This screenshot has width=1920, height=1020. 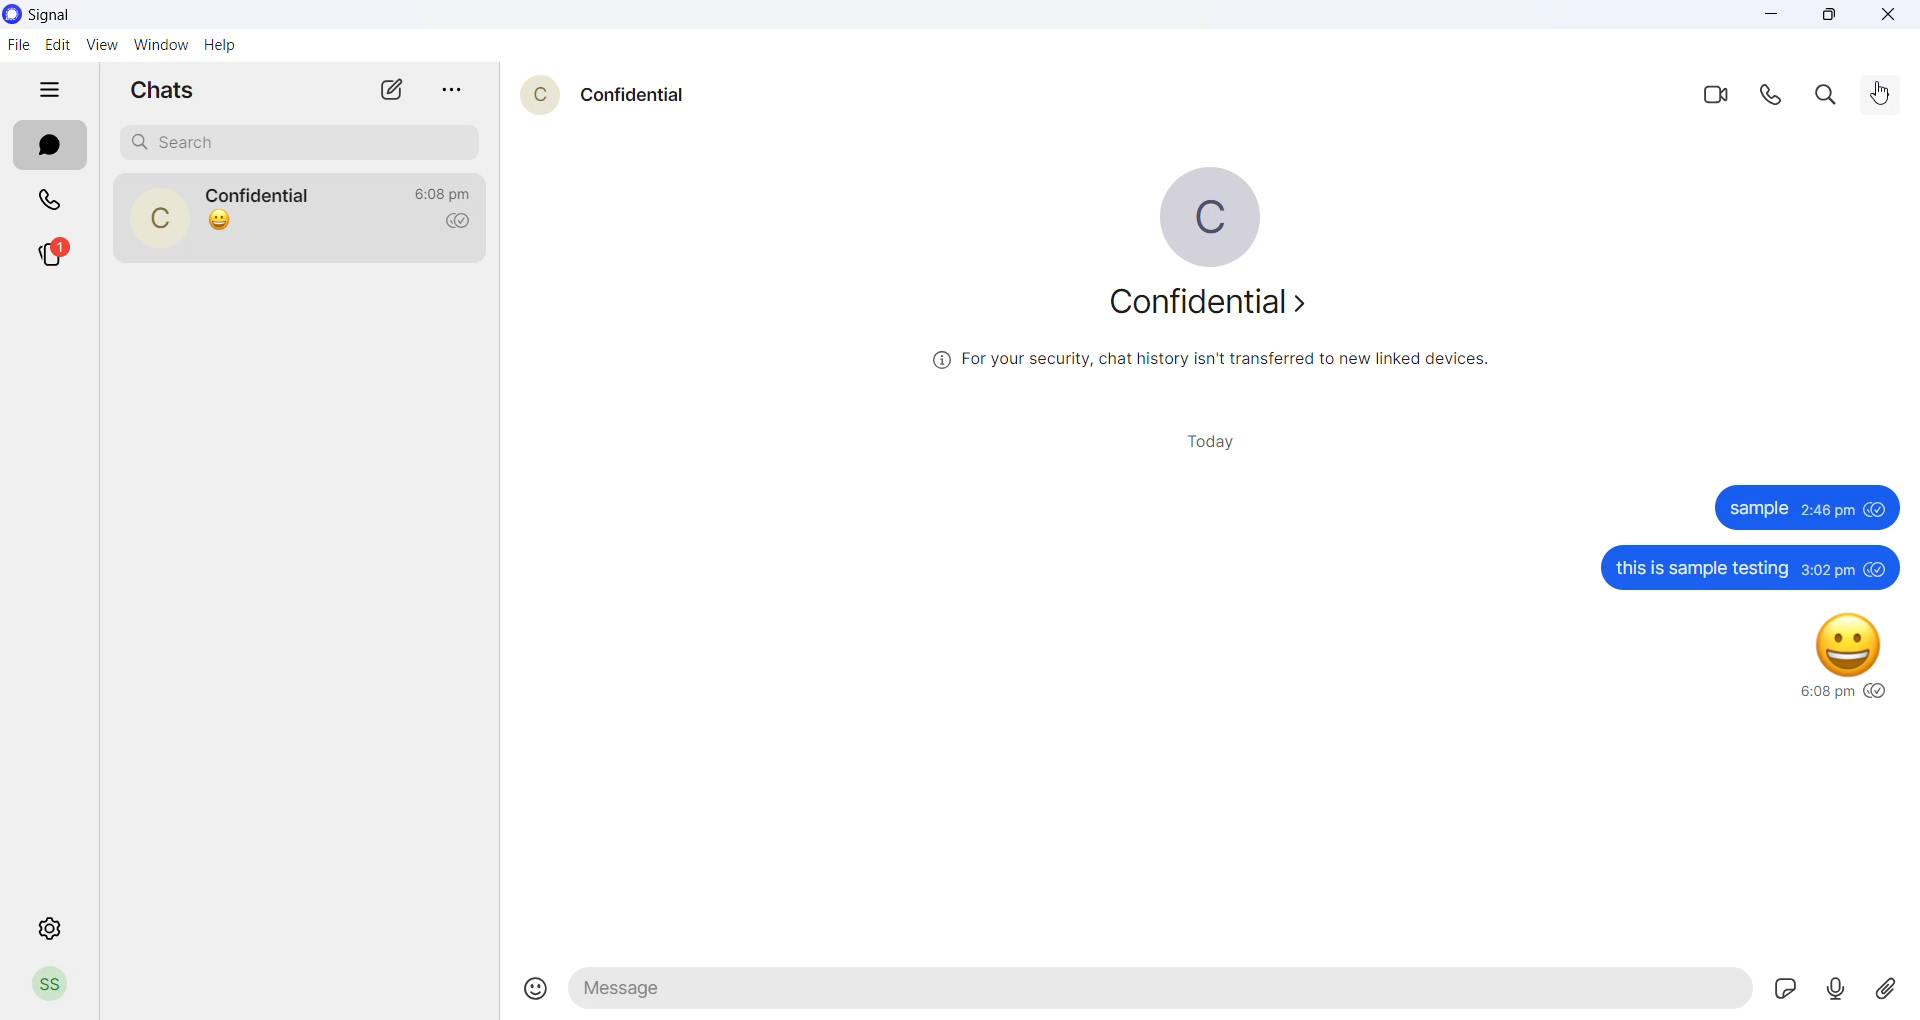 What do you see at coordinates (1772, 91) in the screenshot?
I see `voice call` at bounding box center [1772, 91].